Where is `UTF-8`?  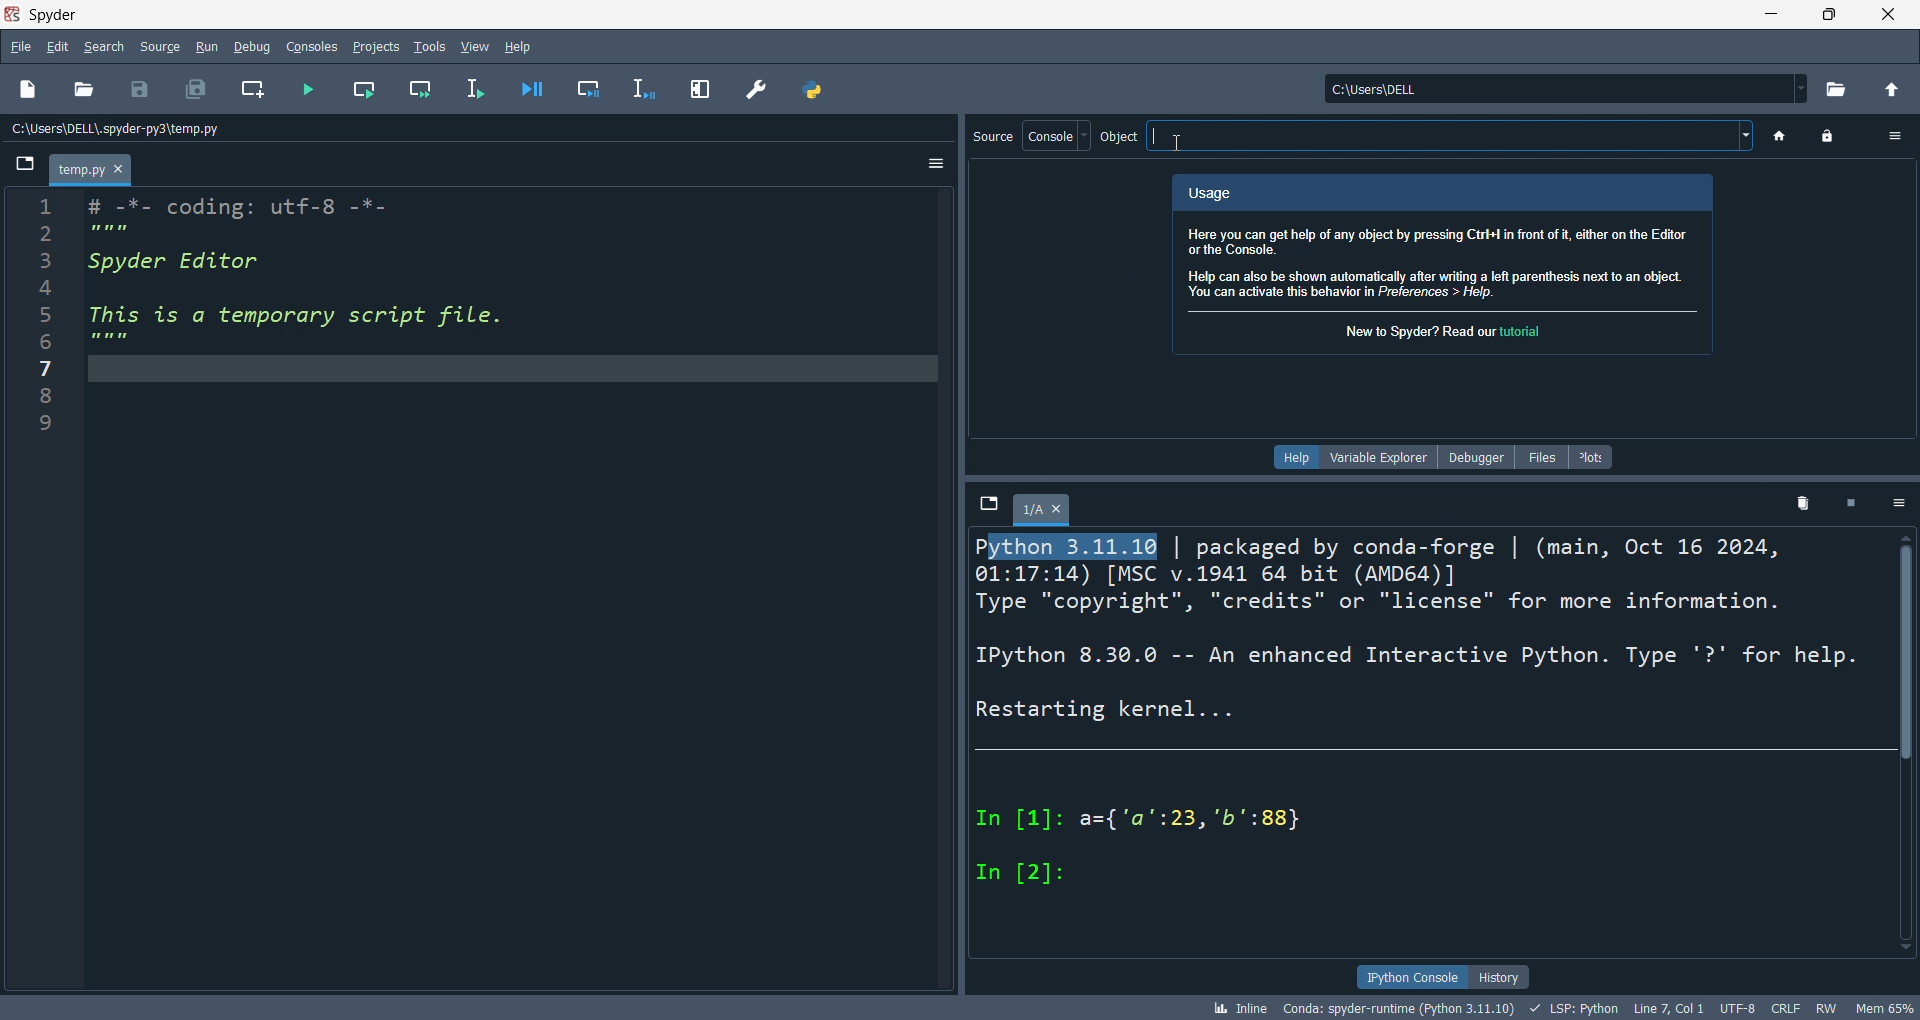
UTF-8 is located at coordinates (1736, 1006).